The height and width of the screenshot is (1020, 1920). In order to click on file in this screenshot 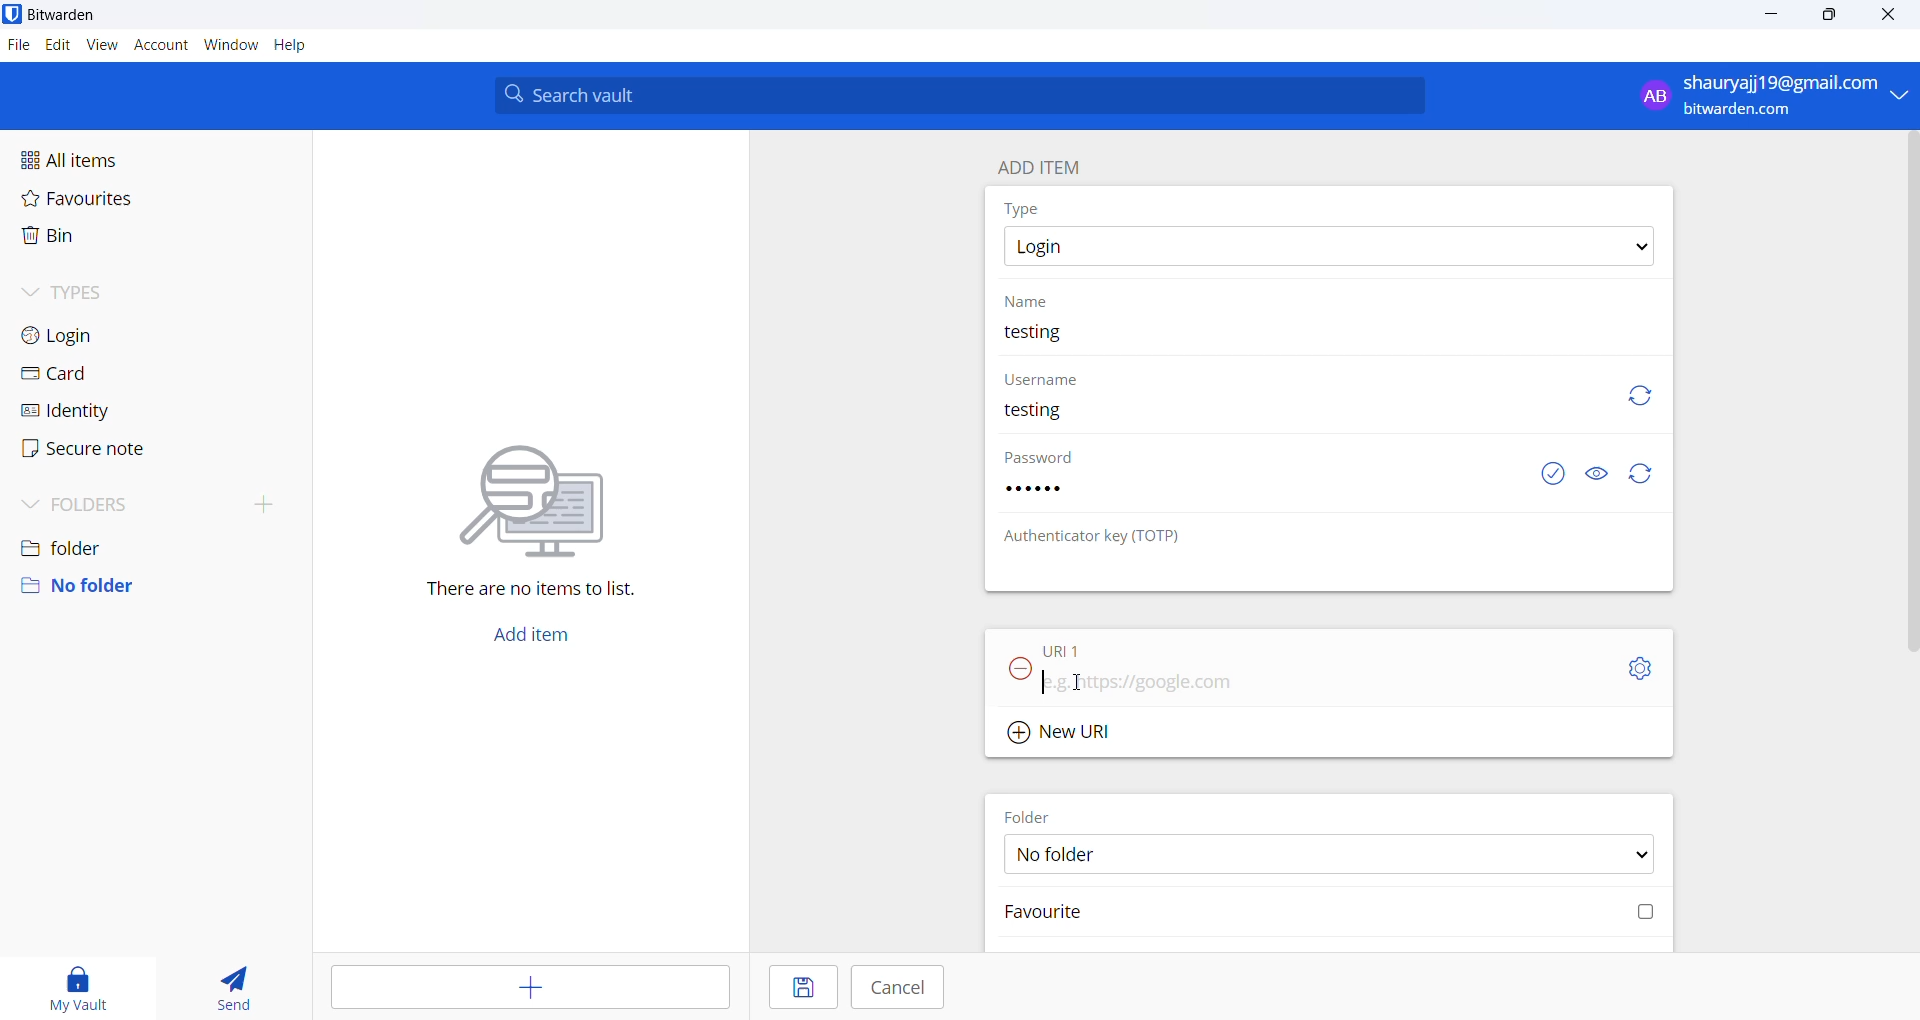, I will do `click(17, 47)`.